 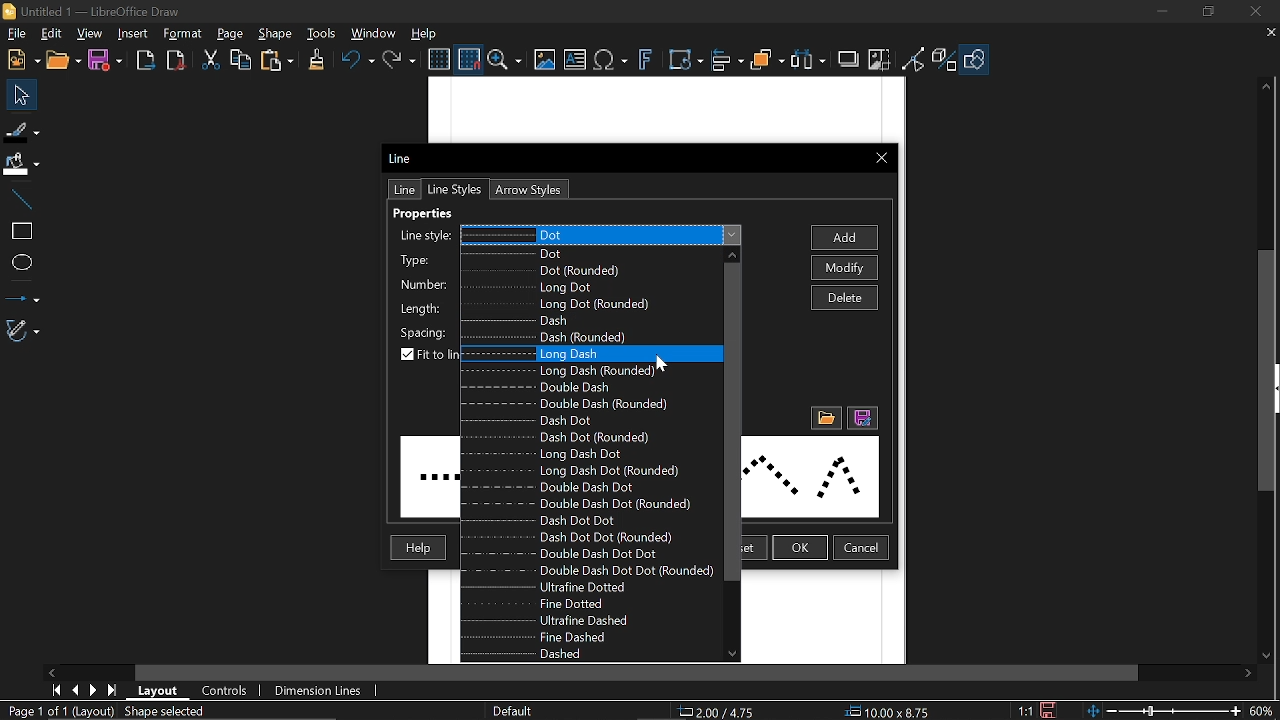 What do you see at coordinates (732, 421) in the screenshot?
I see `Vertical scrollbar` at bounding box center [732, 421].